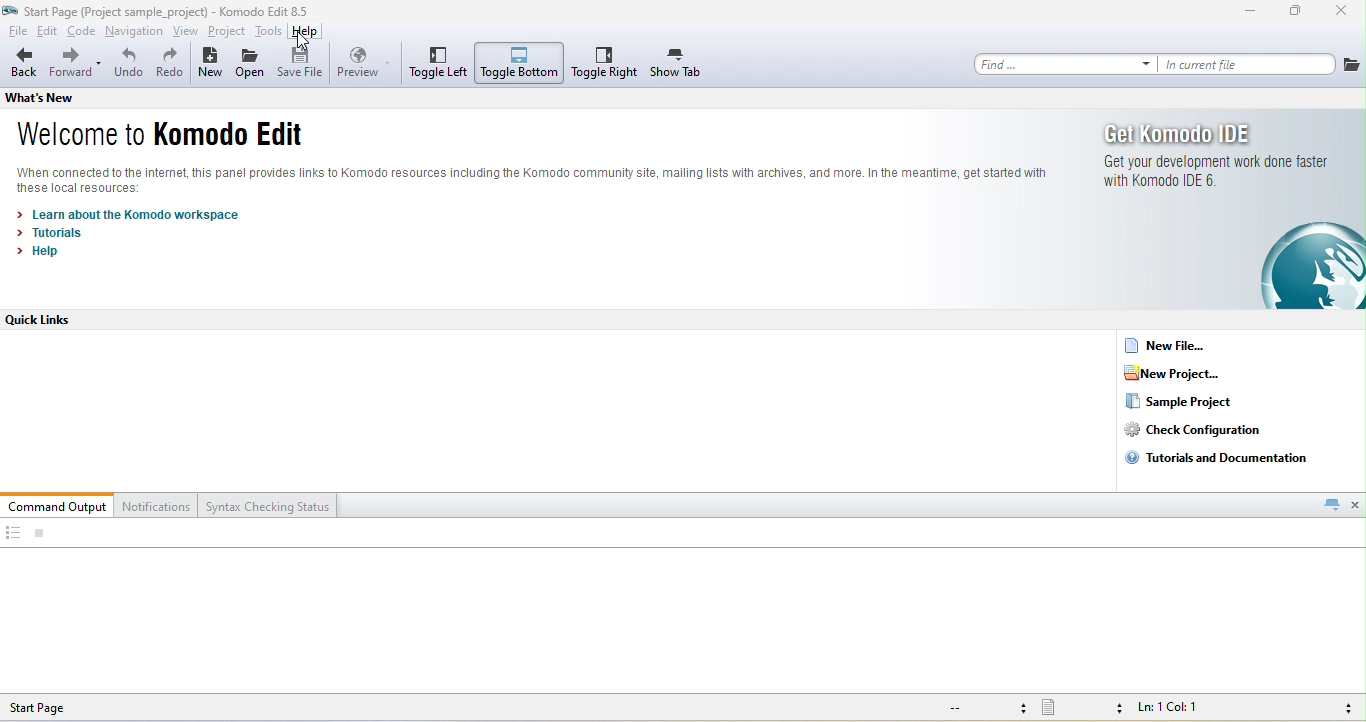  What do you see at coordinates (520, 63) in the screenshot?
I see `toggle bottom` at bounding box center [520, 63].